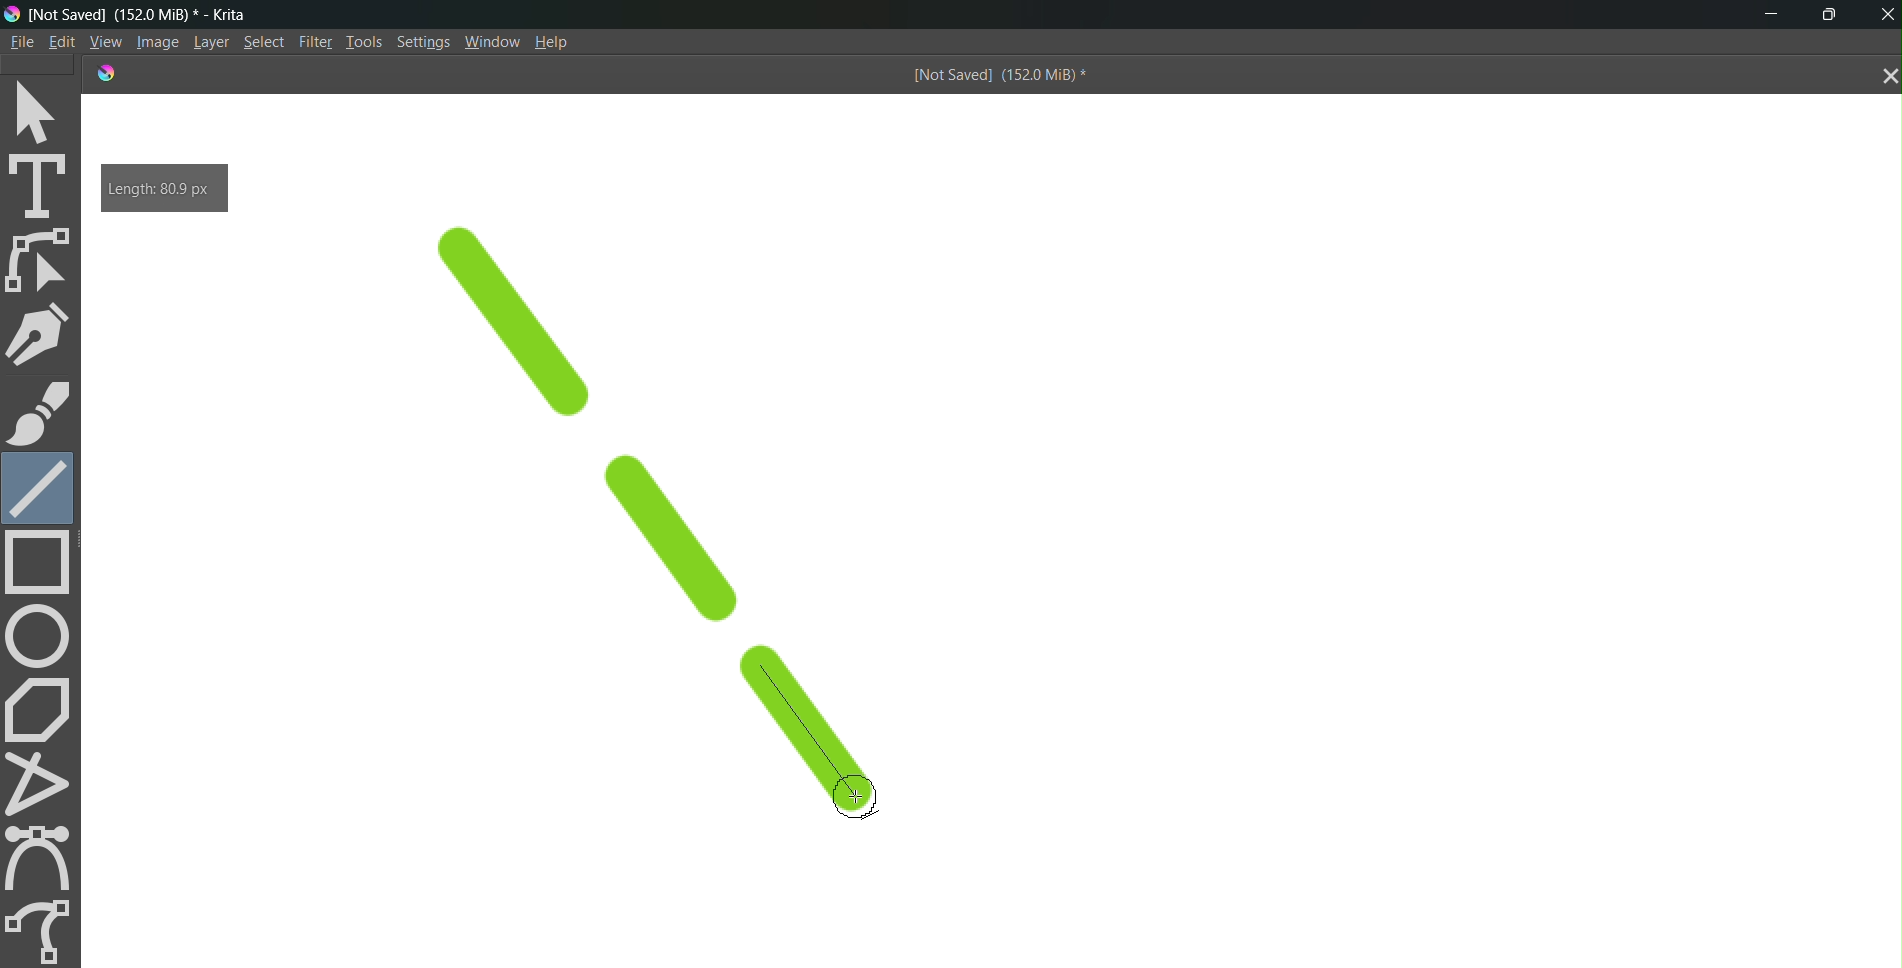 This screenshot has height=968, width=1902. Describe the element at coordinates (175, 189) in the screenshot. I see `Length` at that location.